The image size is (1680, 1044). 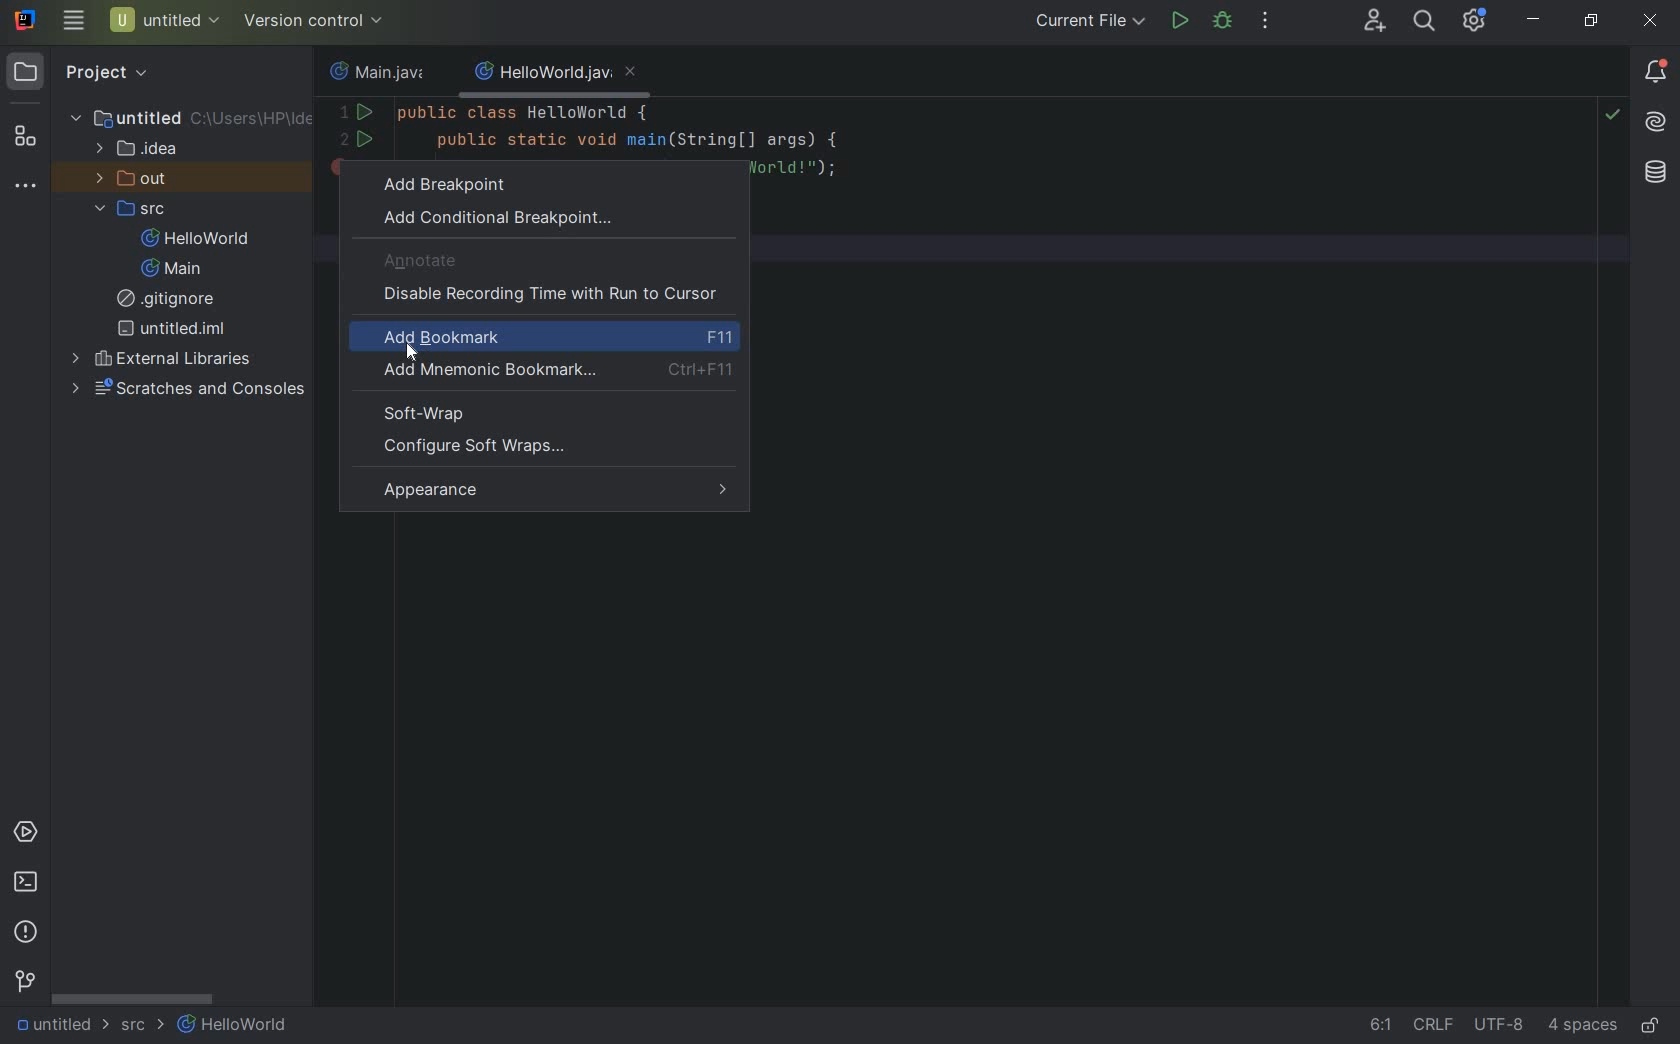 What do you see at coordinates (25, 188) in the screenshot?
I see `more tool windows` at bounding box center [25, 188].